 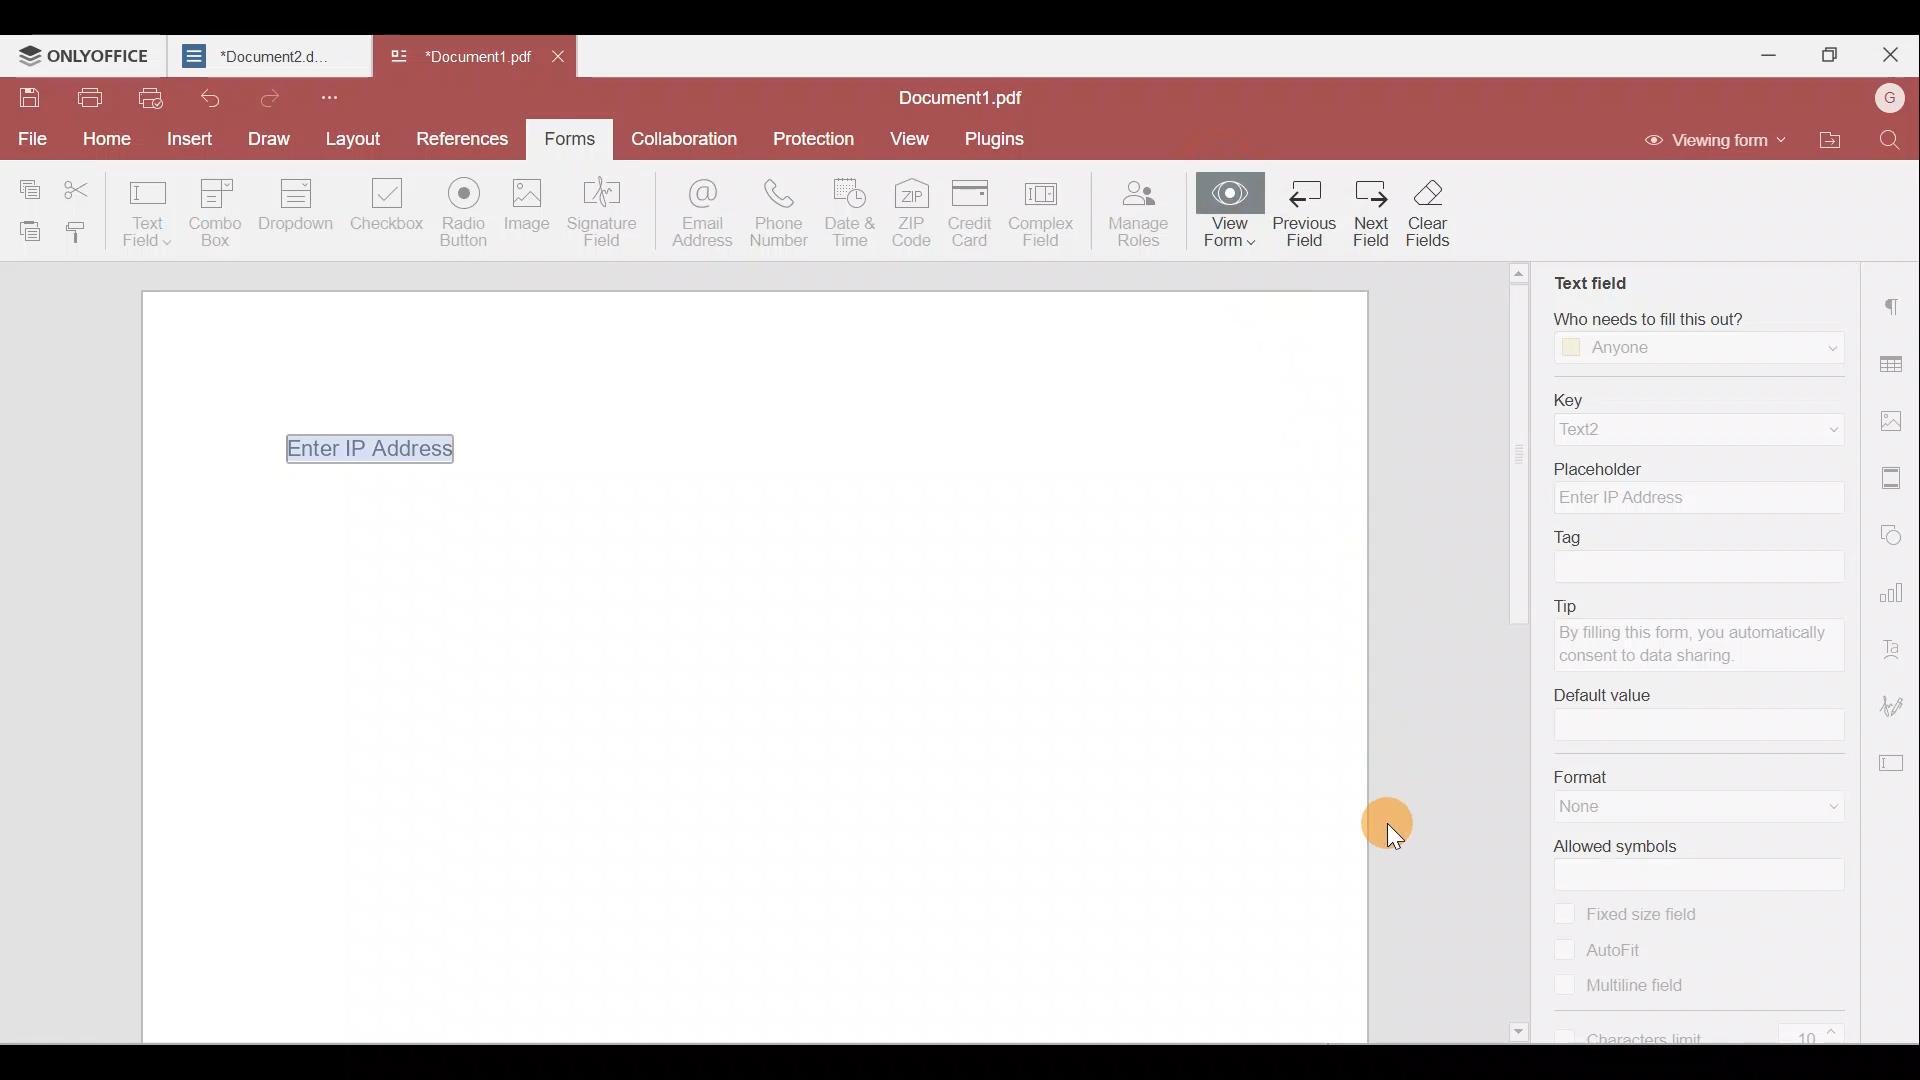 I want to click on Dropdown, so click(x=1792, y=430).